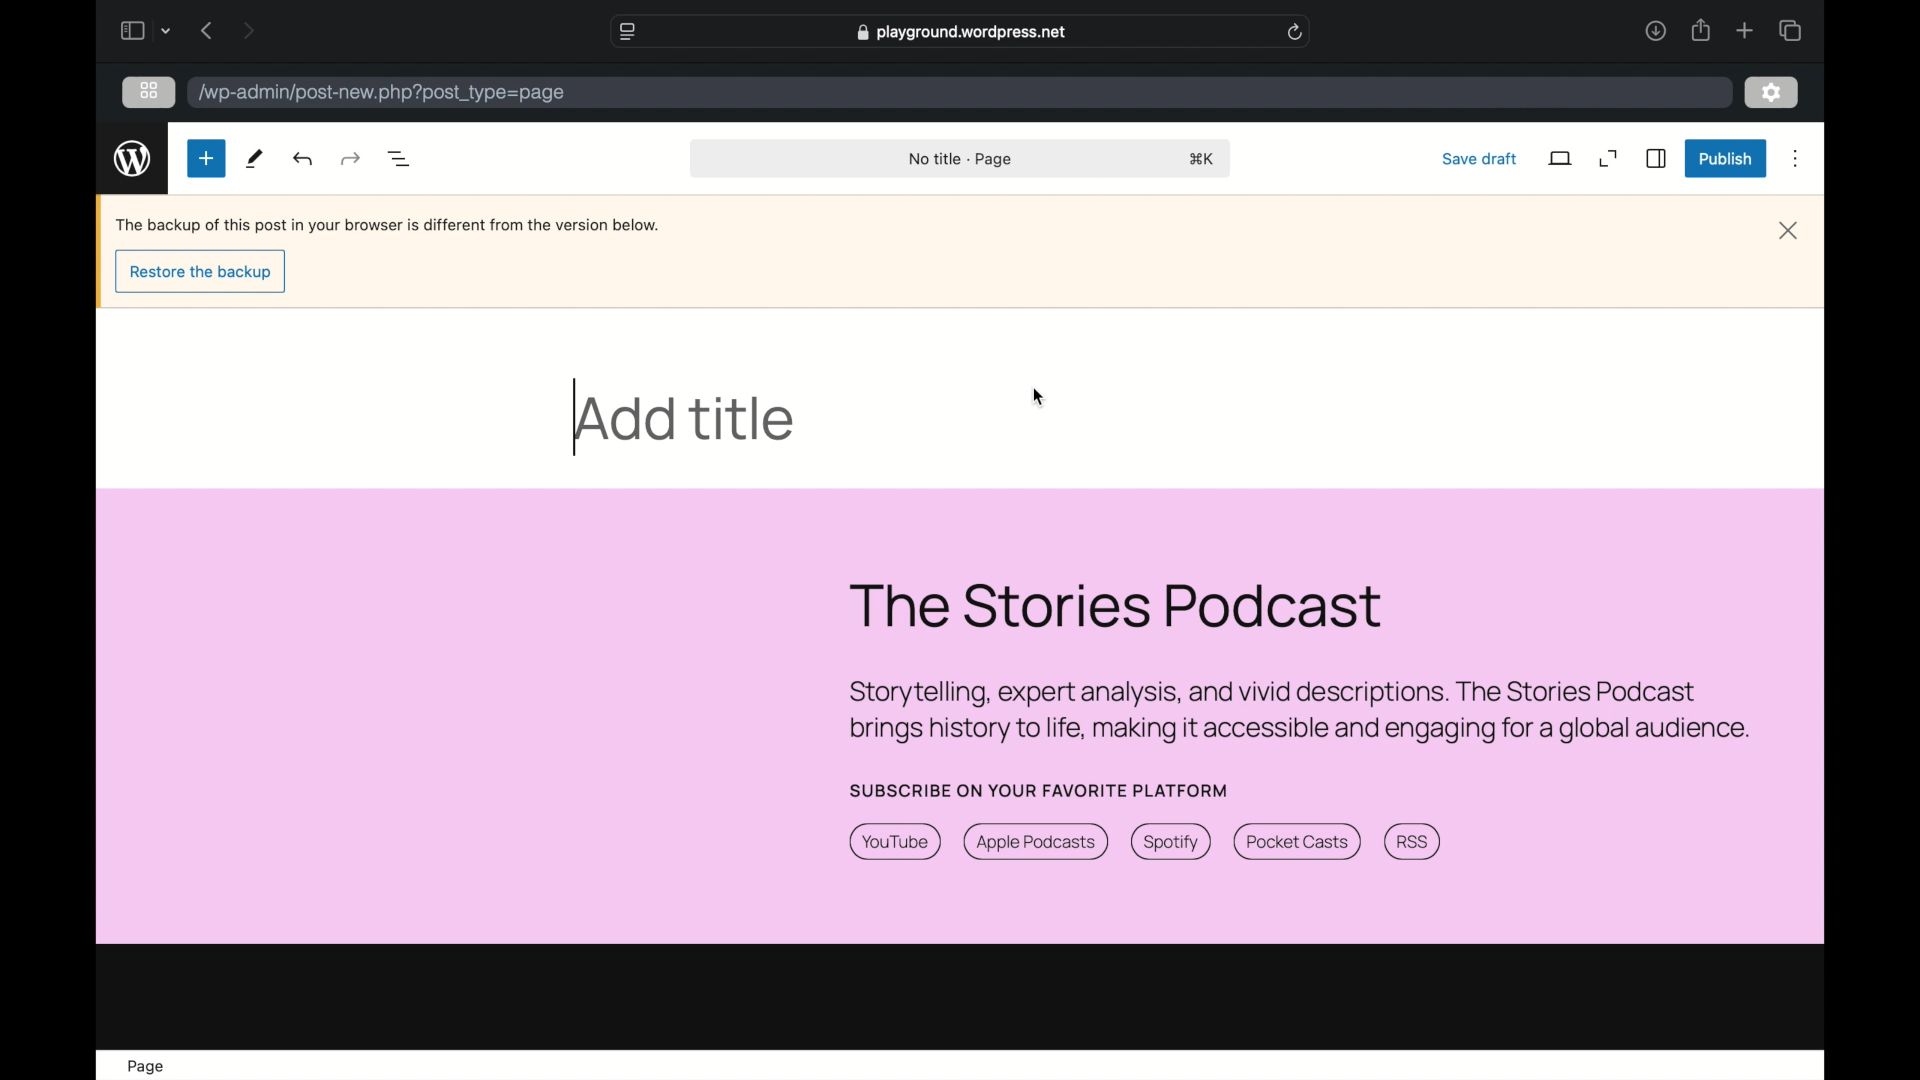 Image resolution: width=1920 pixels, height=1080 pixels. I want to click on pocket casts, so click(1295, 843).